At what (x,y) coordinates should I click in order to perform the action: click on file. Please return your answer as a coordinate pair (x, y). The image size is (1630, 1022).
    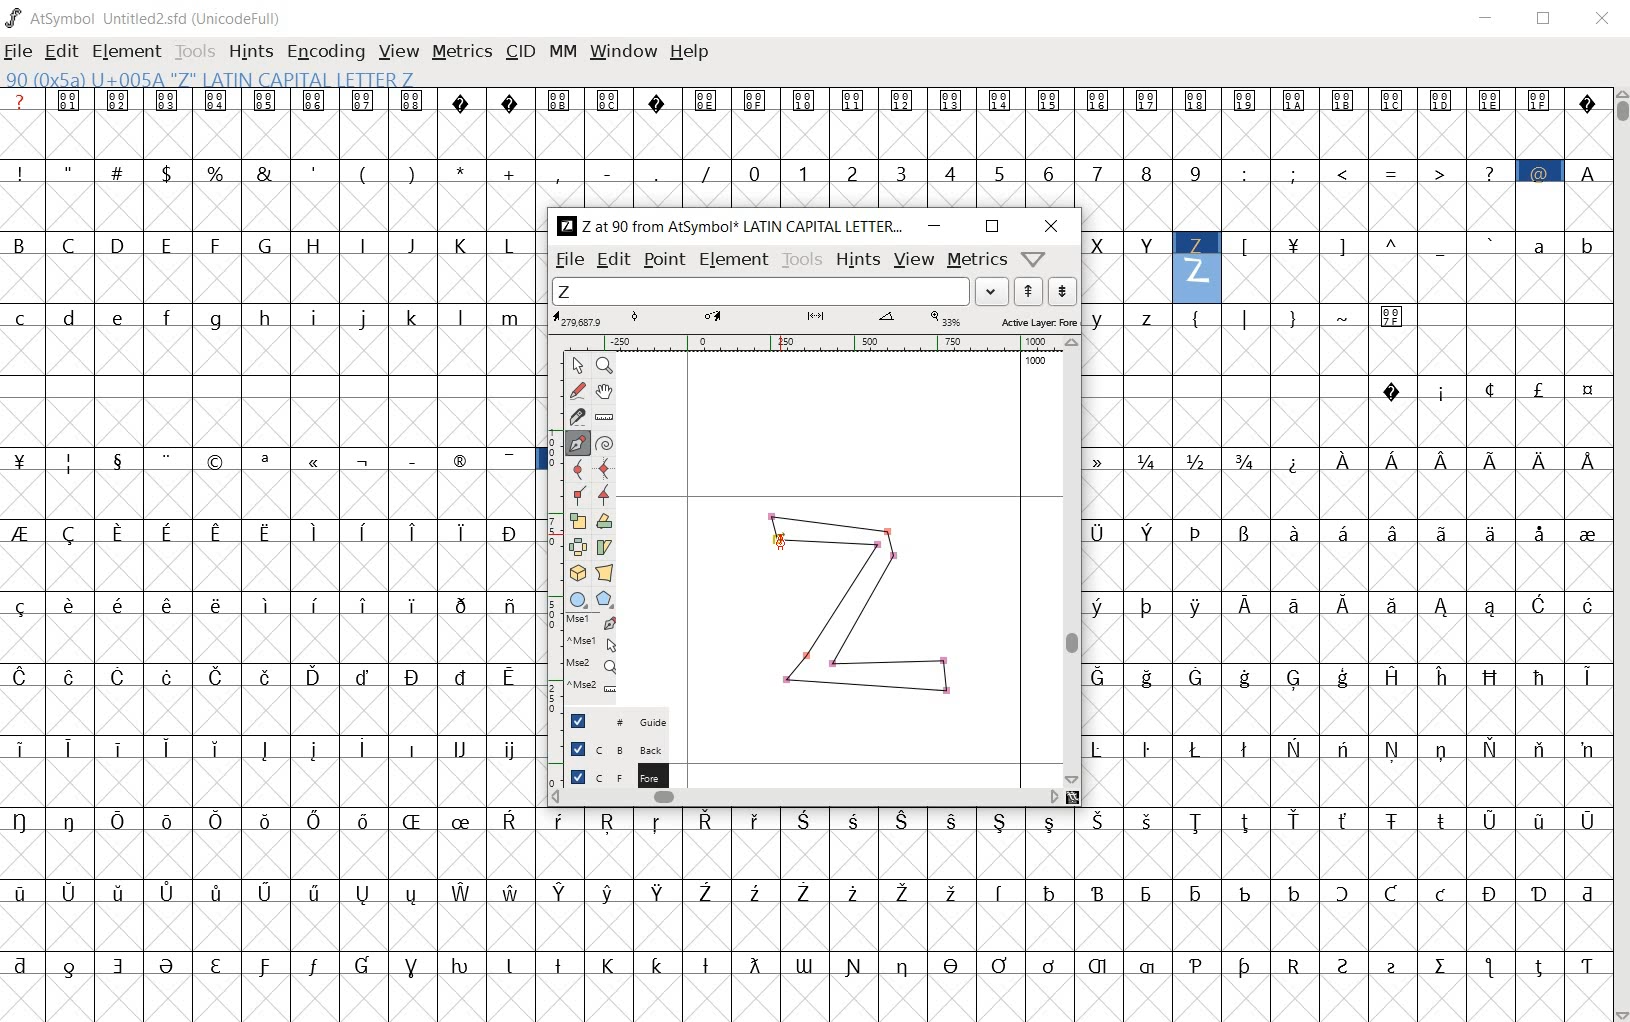
    Looking at the image, I should click on (568, 261).